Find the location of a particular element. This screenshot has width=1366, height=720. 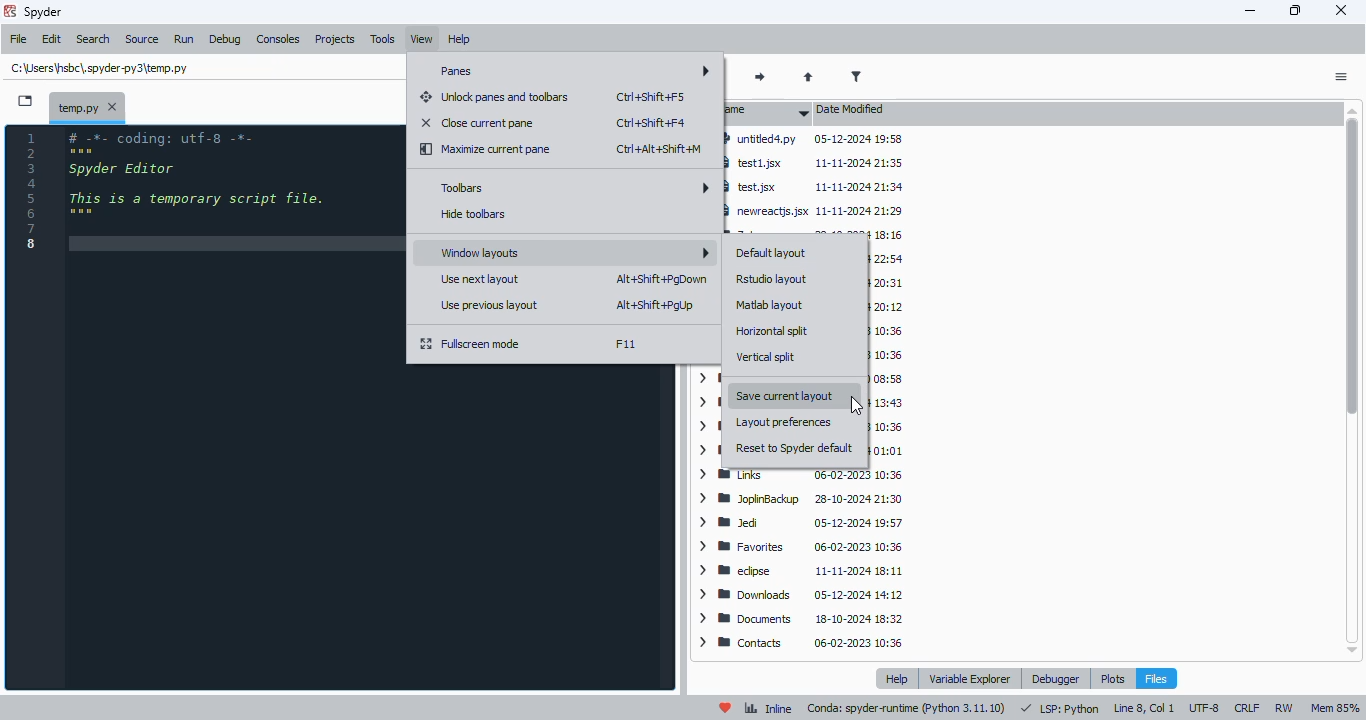

LSP:PYTHON is located at coordinates (1059, 709).